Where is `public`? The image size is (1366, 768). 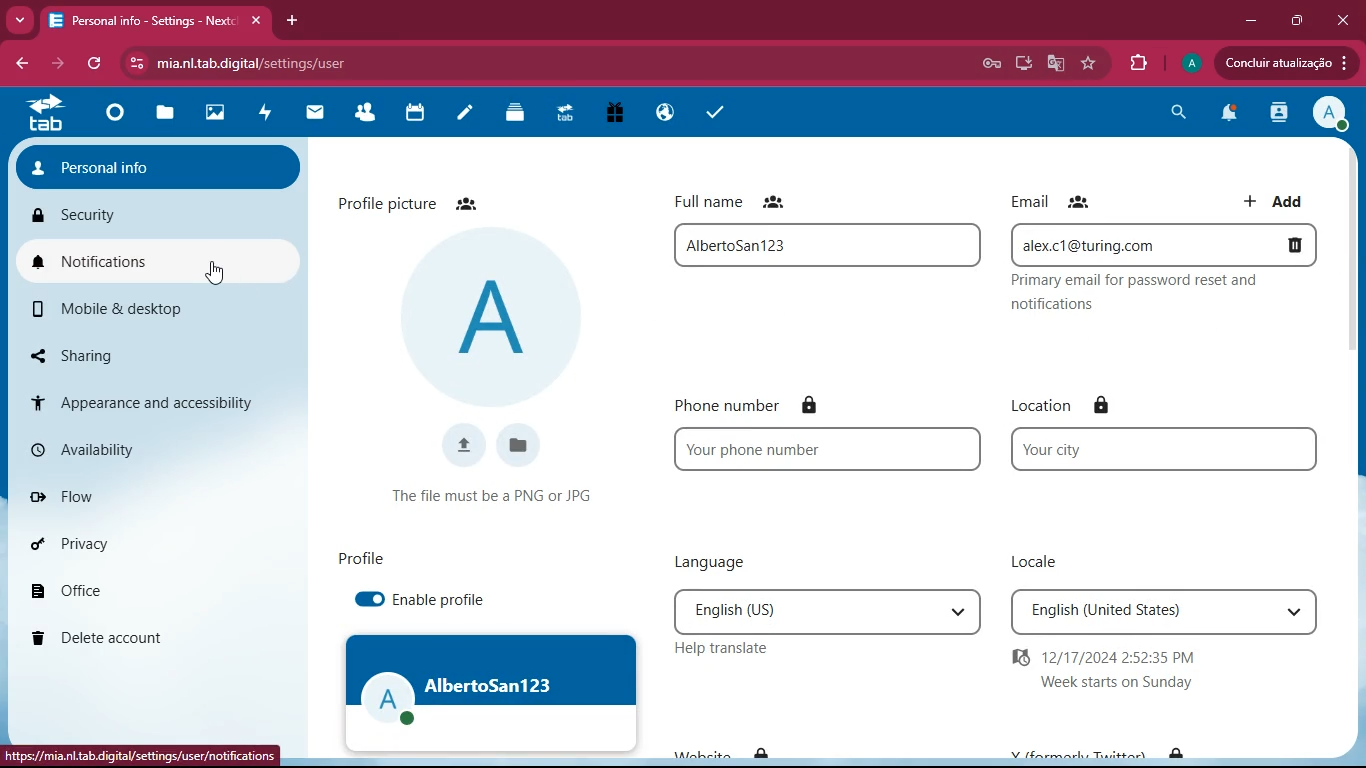
public is located at coordinates (668, 112).